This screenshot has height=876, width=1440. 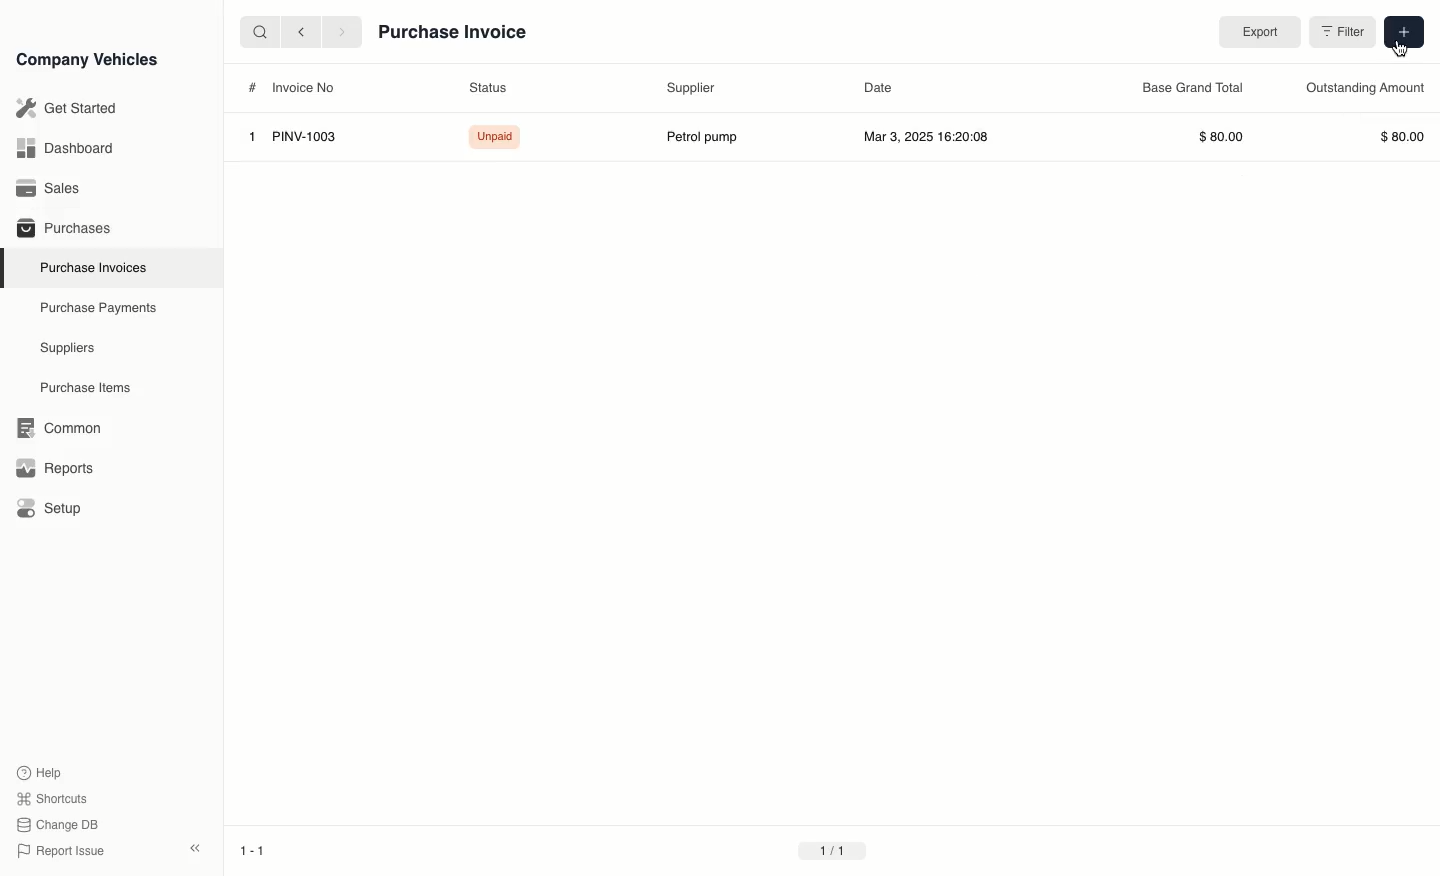 What do you see at coordinates (44, 772) in the screenshot?
I see `Help` at bounding box center [44, 772].